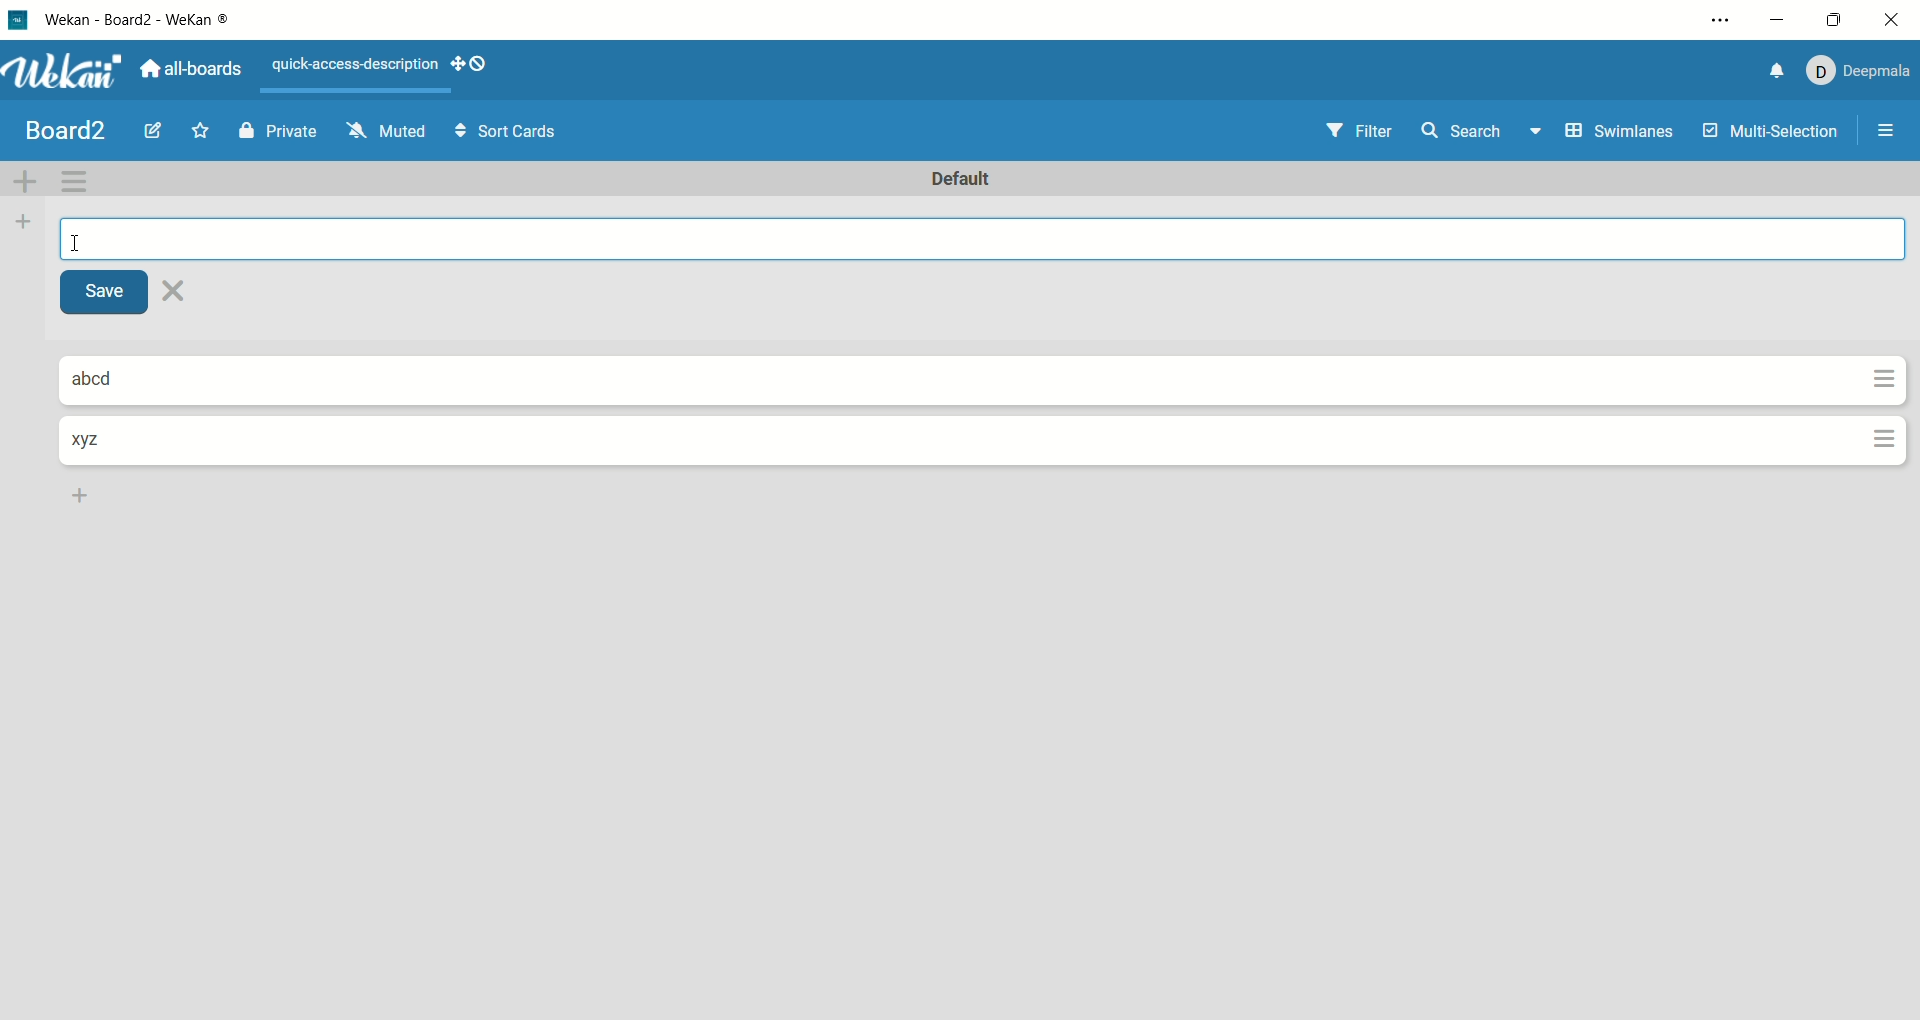  Describe the element at coordinates (83, 496) in the screenshot. I see `add list at the bottom` at that location.